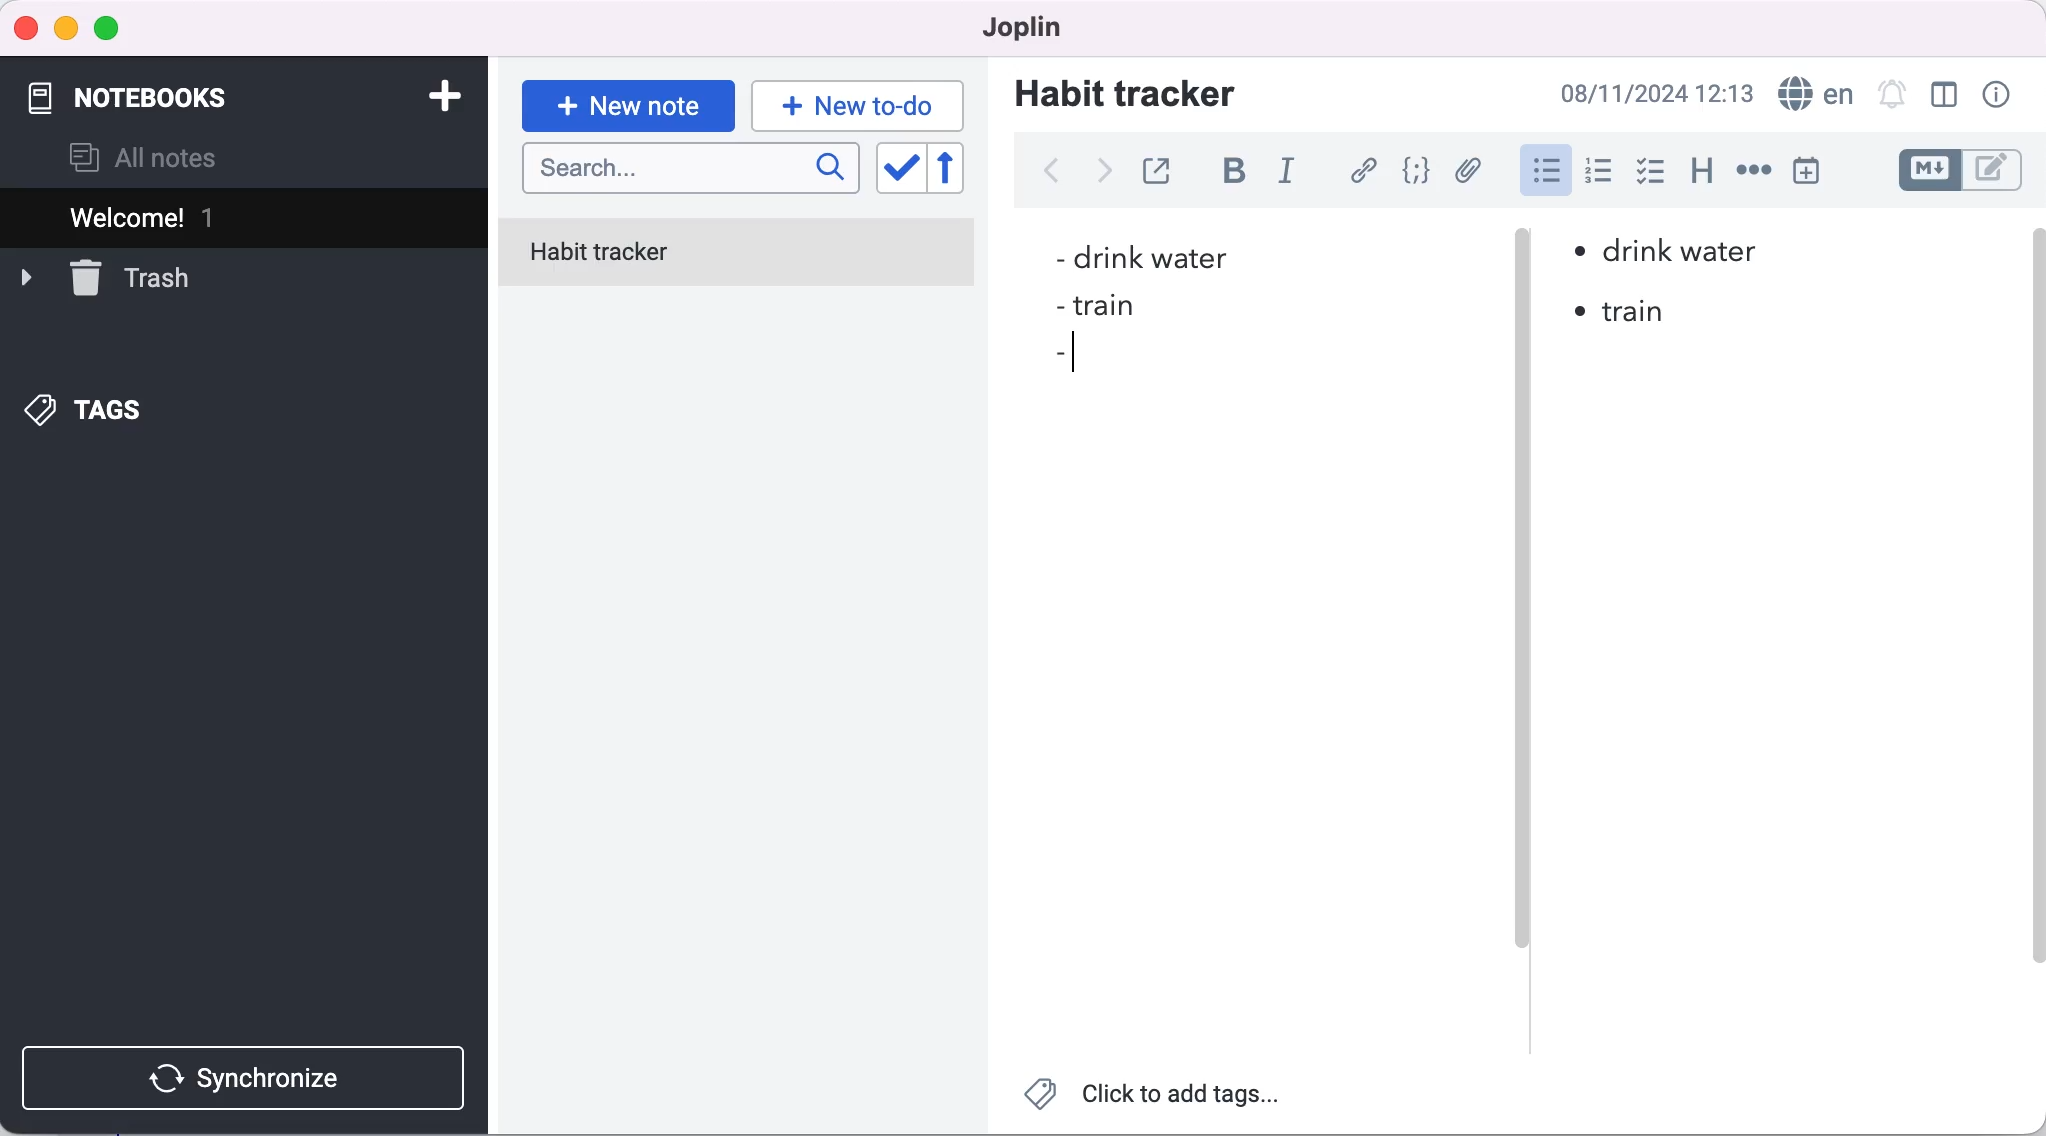 The image size is (2046, 1136). I want to click on language, so click(1813, 94).